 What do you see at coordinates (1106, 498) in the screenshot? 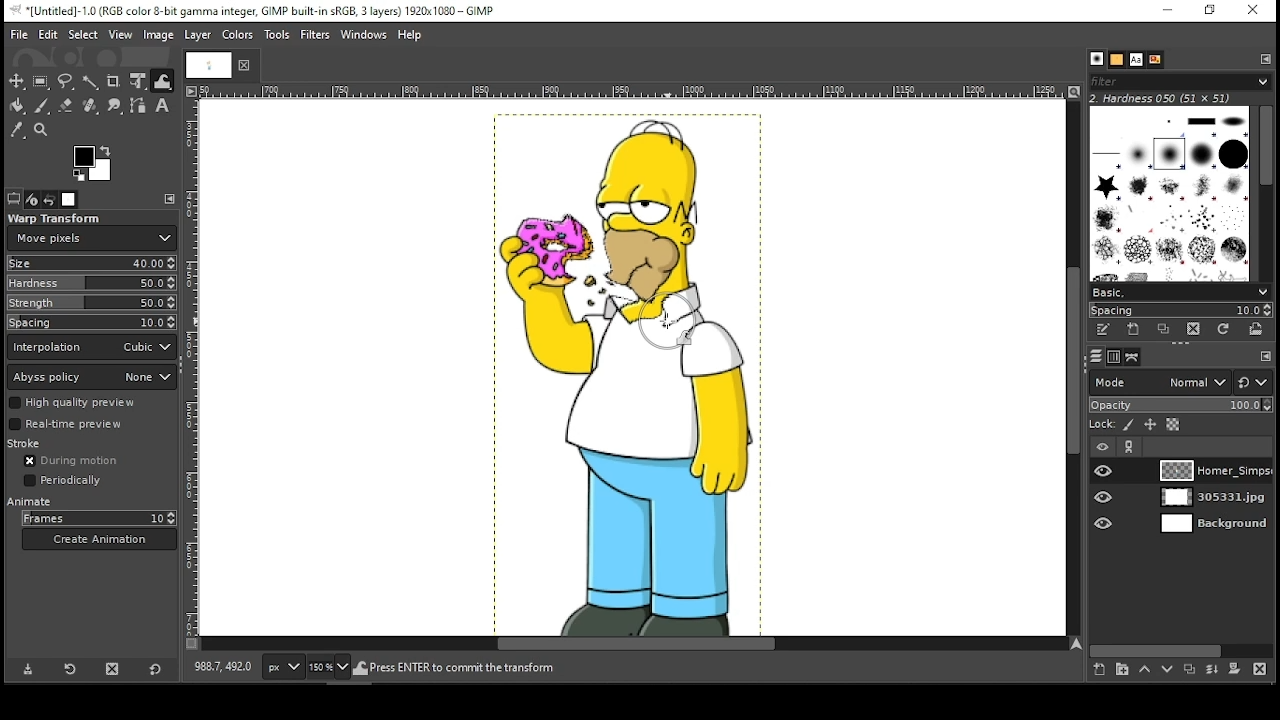
I see `layer visibility on/off` at bounding box center [1106, 498].